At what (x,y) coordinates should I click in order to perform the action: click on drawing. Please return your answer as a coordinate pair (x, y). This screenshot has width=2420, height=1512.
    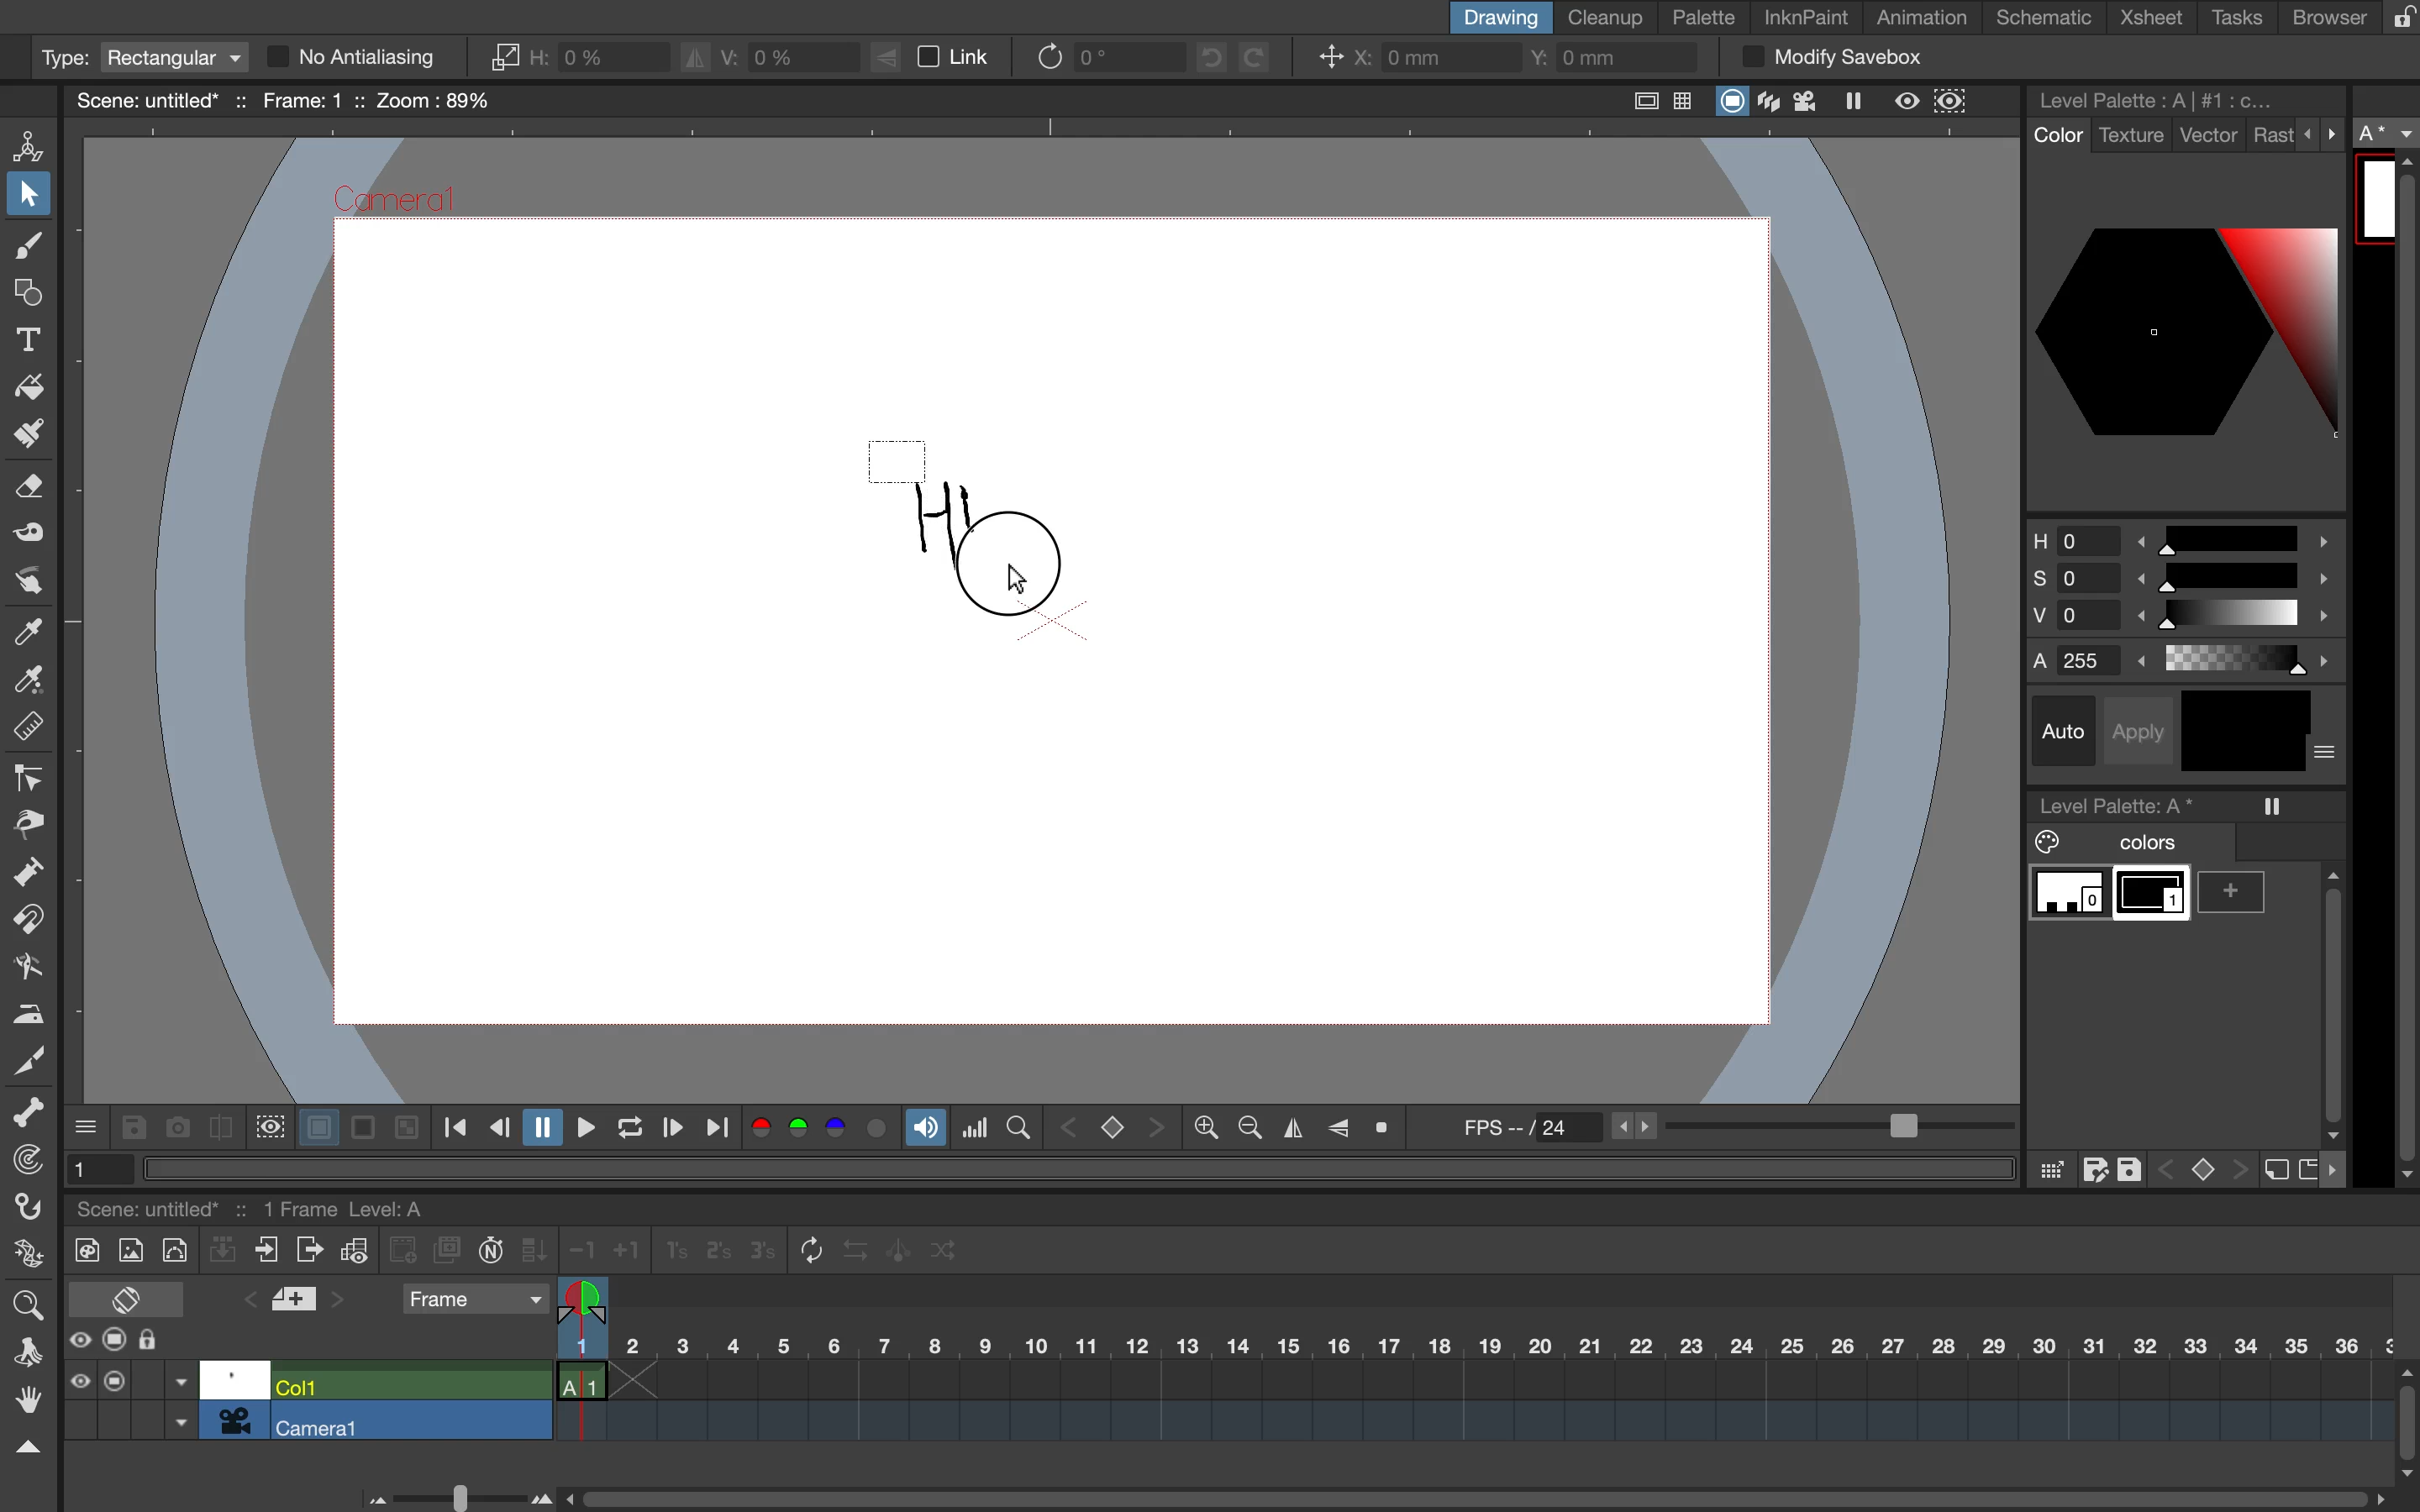
    Looking at the image, I should click on (1498, 17).